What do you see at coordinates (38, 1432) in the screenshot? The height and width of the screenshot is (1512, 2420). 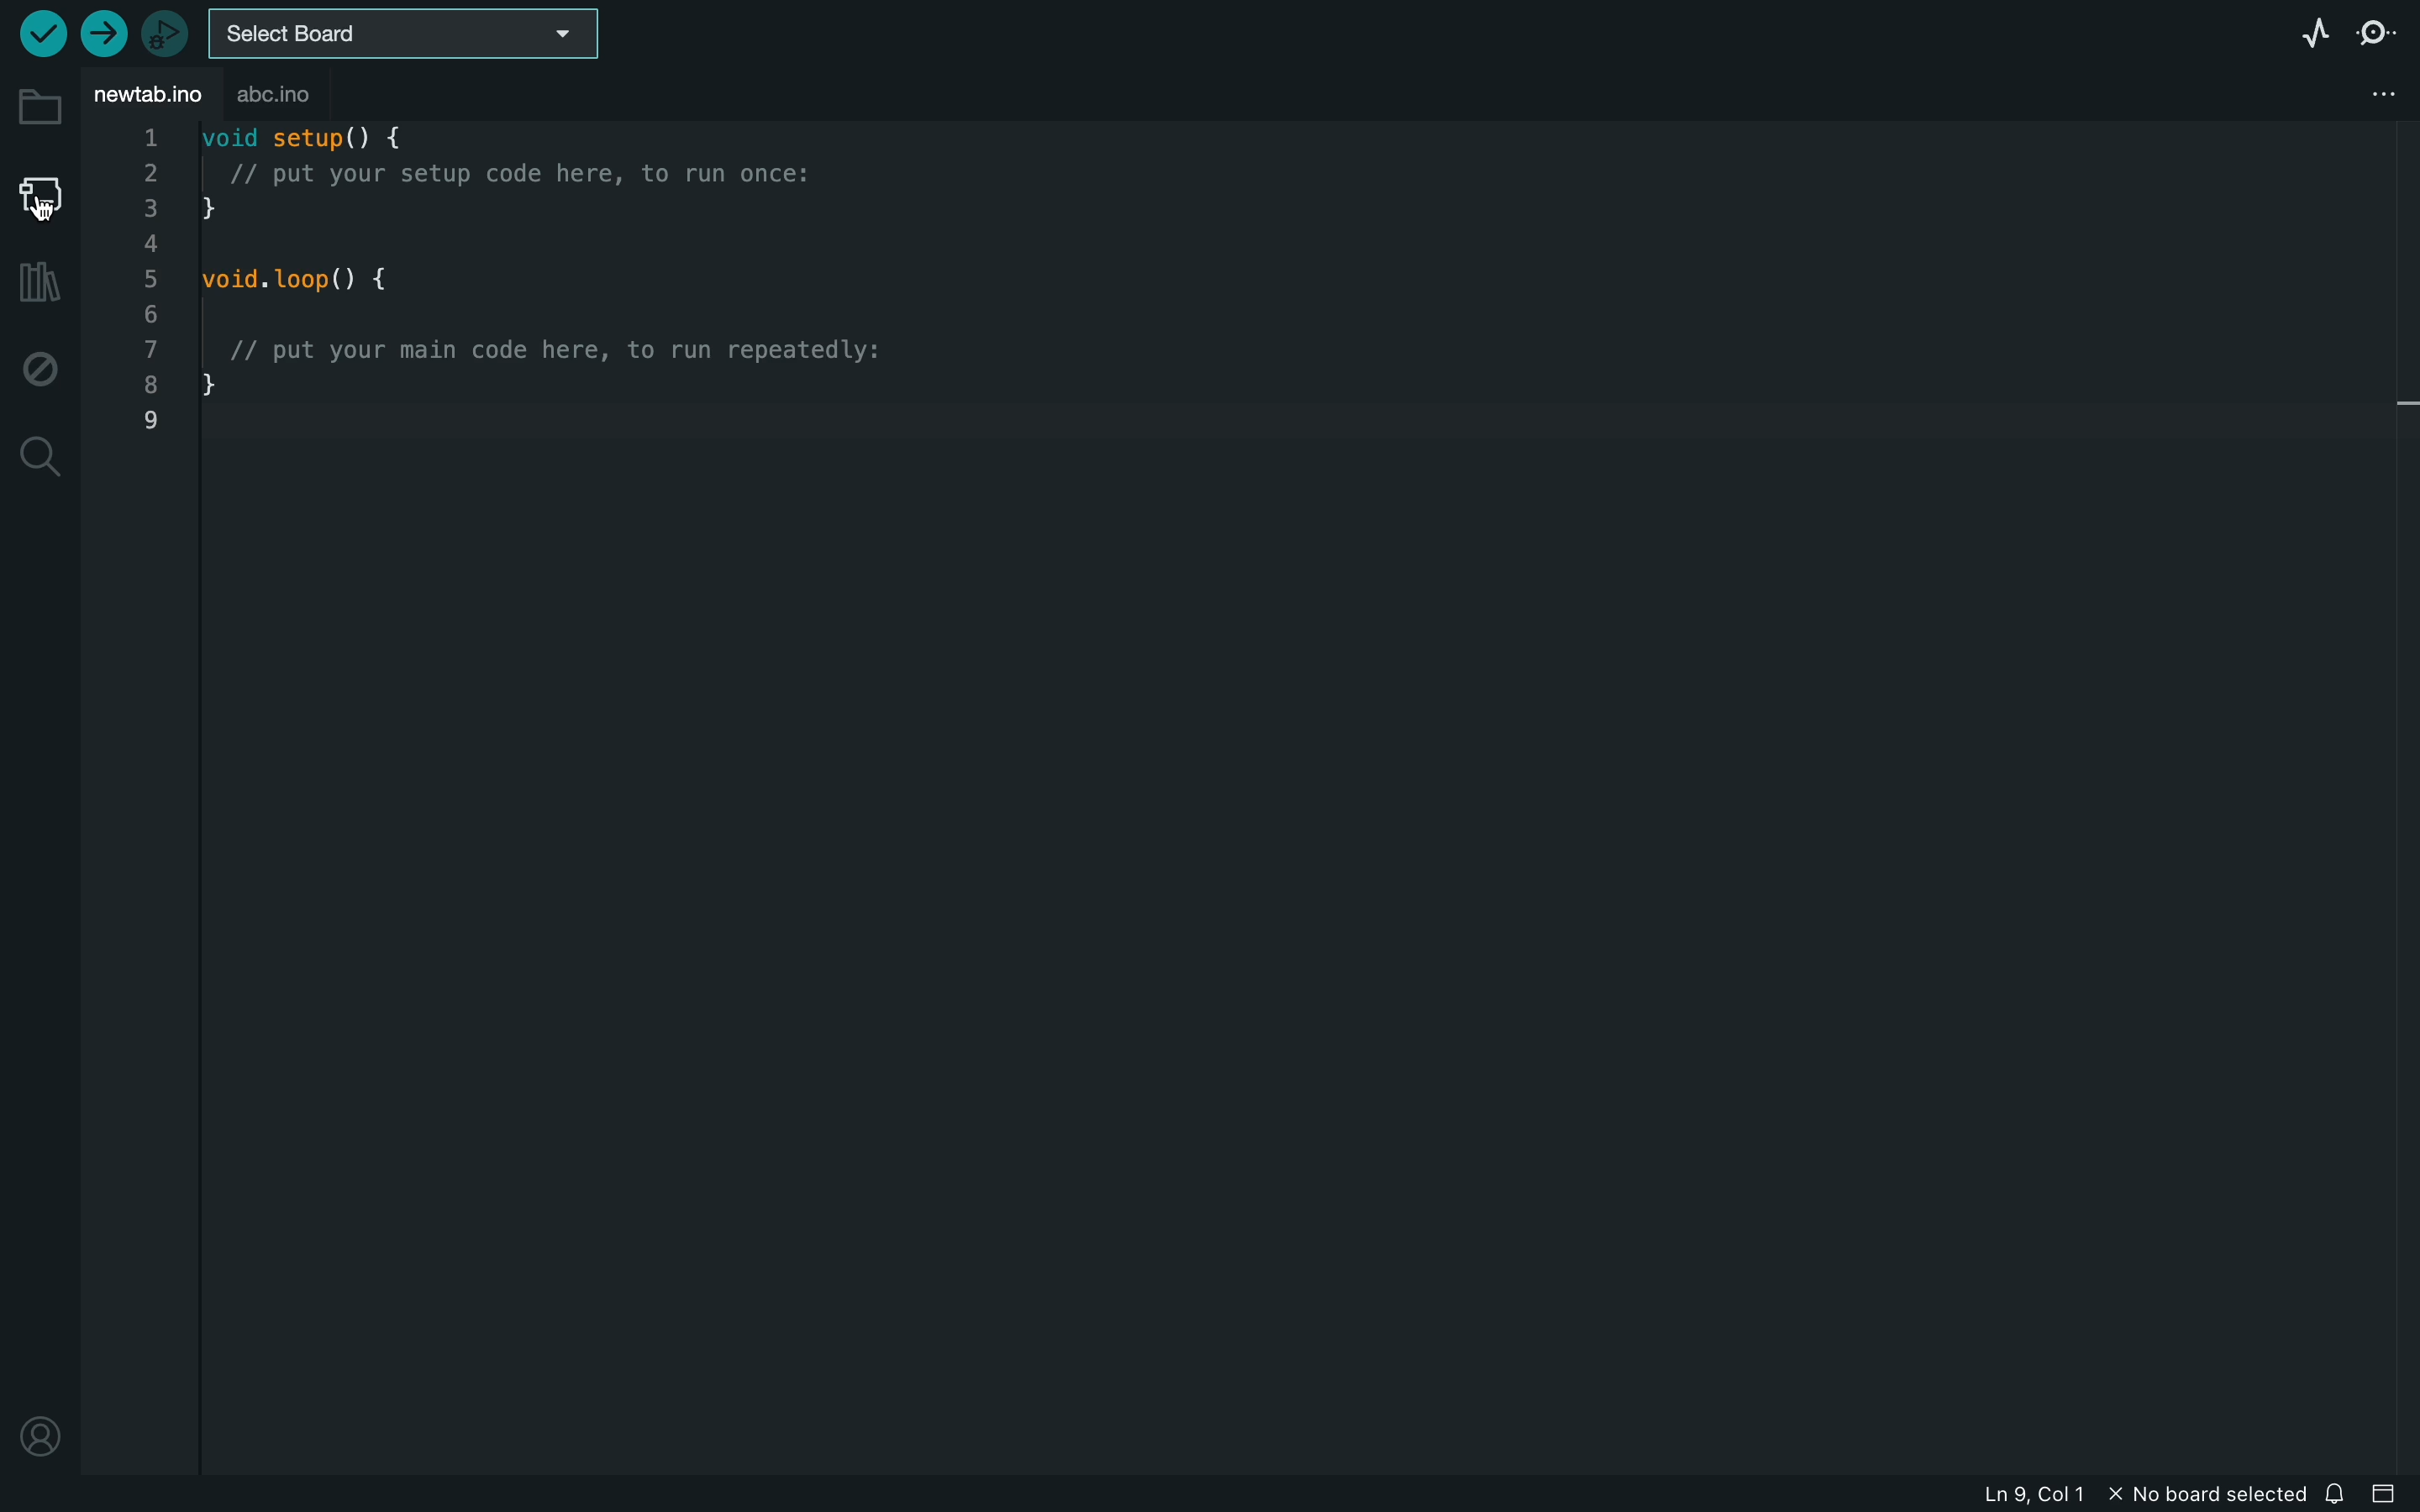 I see `profile` at bounding box center [38, 1432].